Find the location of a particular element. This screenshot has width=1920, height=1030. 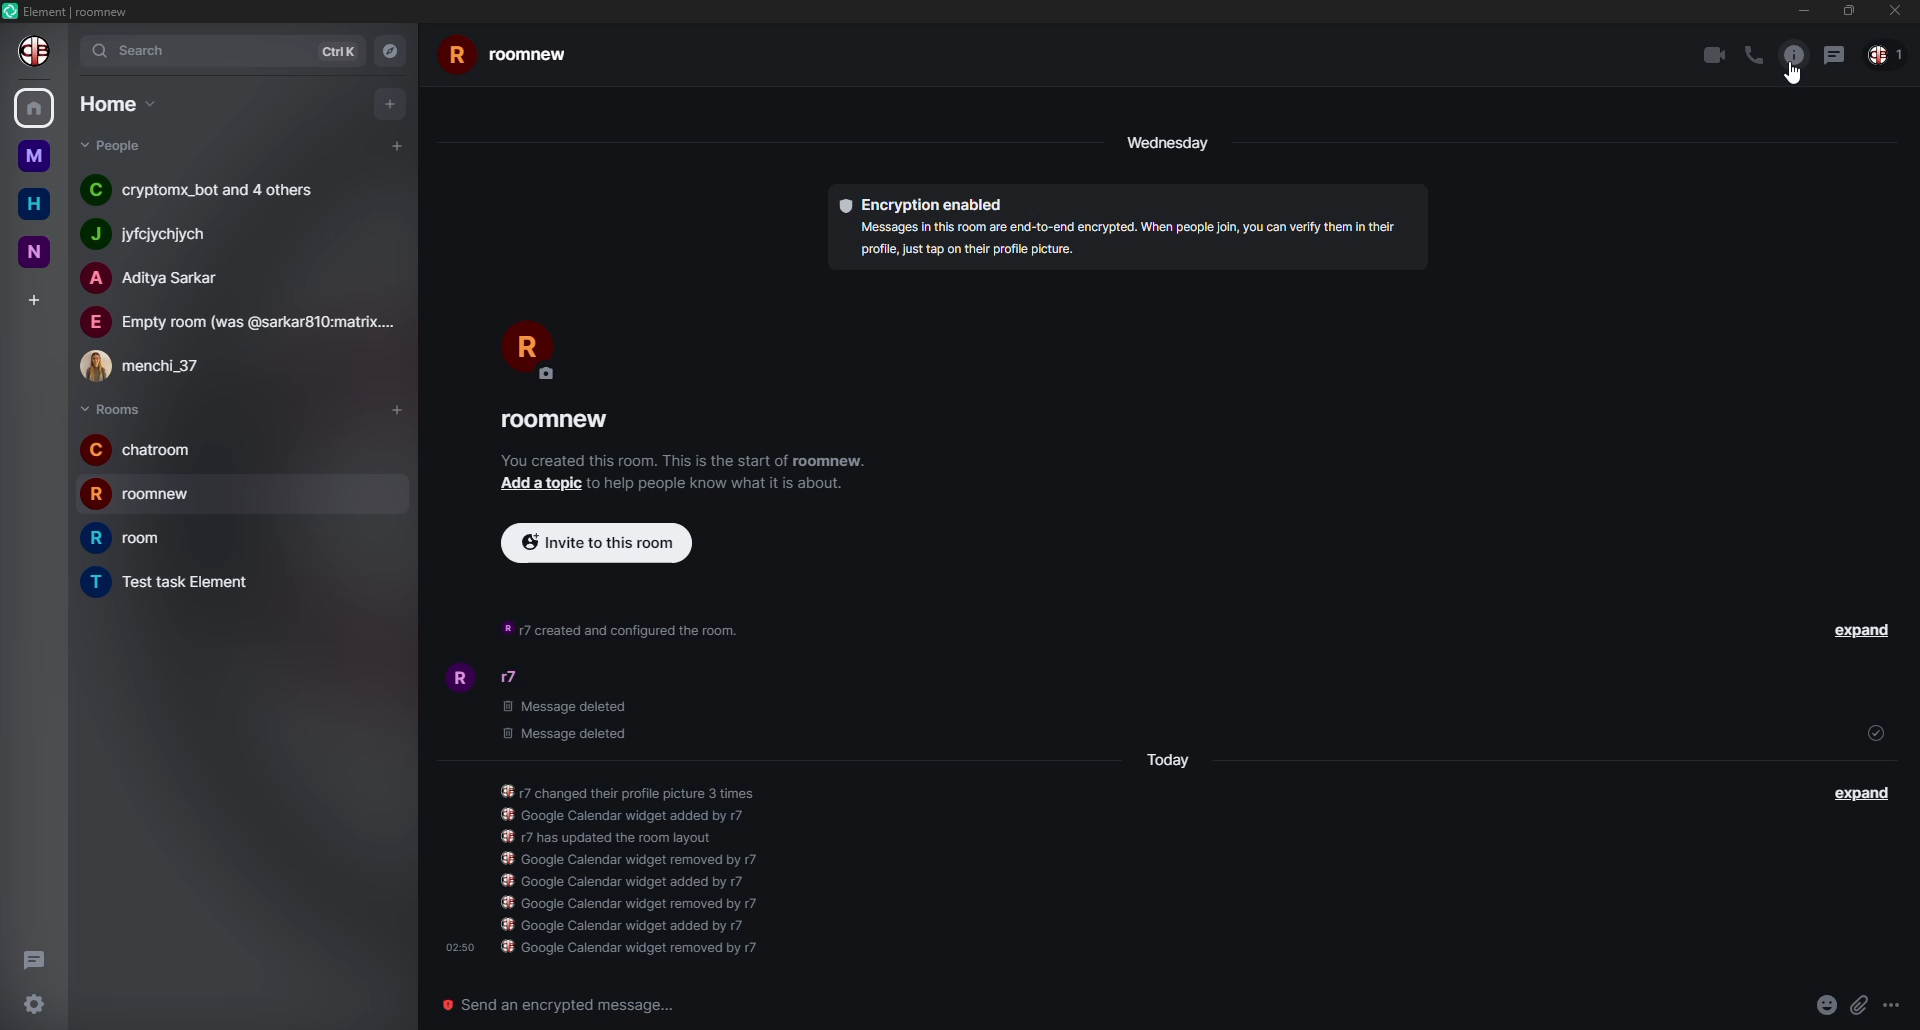

people is located at coordinates (159, 279).